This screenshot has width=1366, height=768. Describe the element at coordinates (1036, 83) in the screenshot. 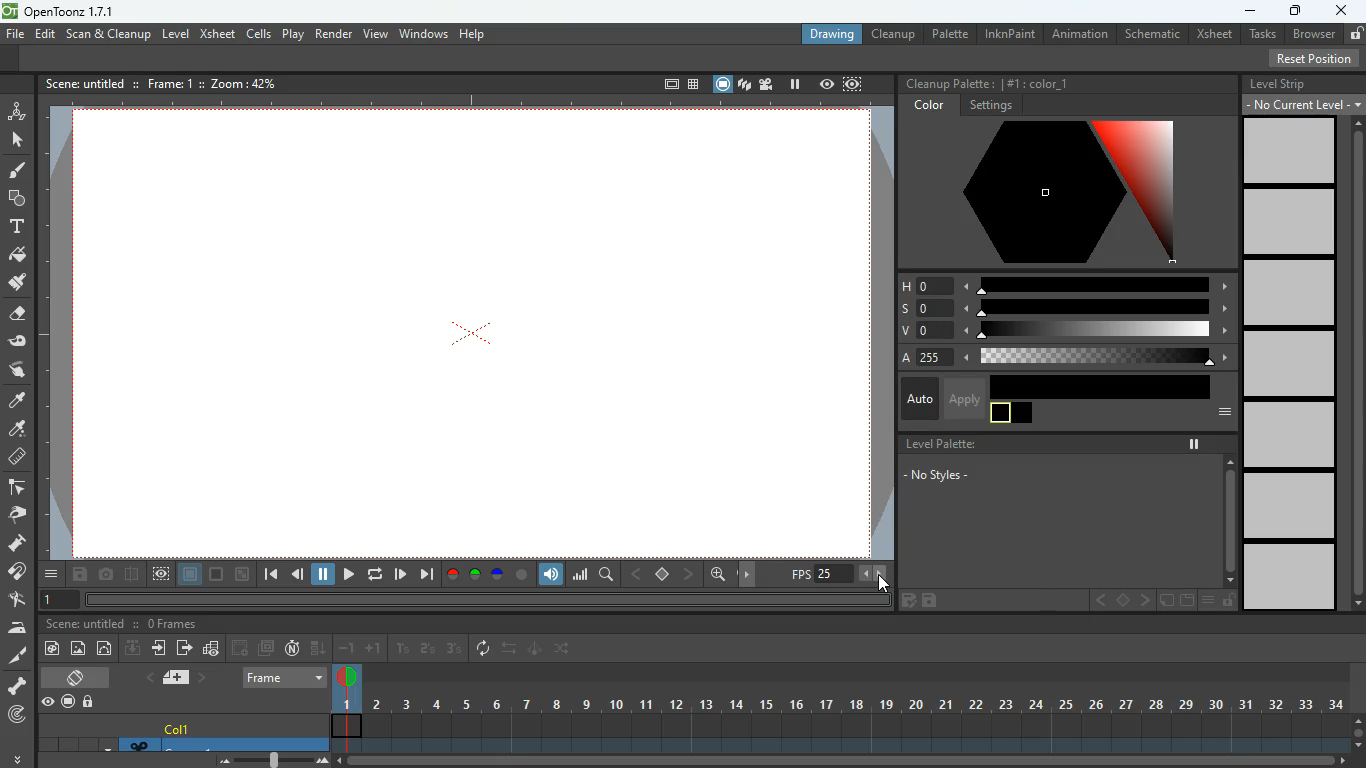

I see `color` at that location.